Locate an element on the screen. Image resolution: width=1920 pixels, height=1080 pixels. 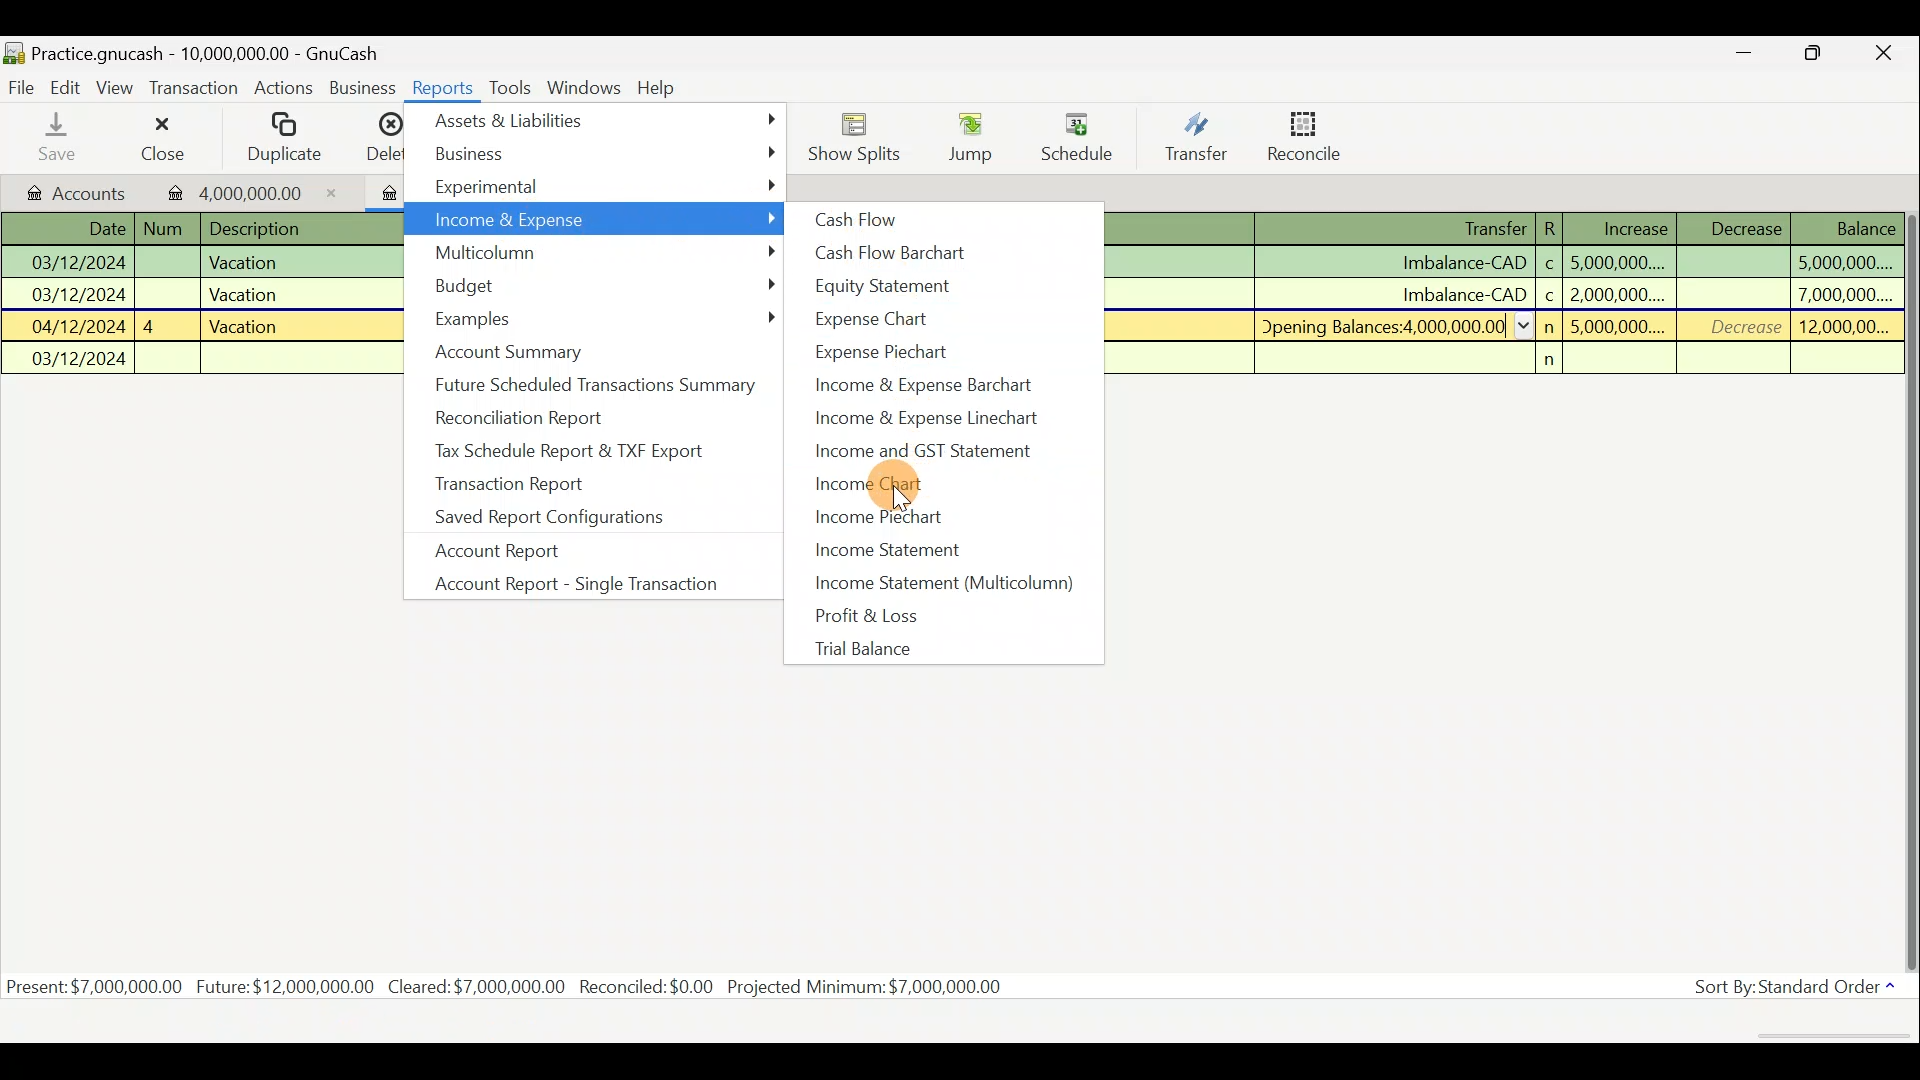
Income piechart is located at coordinates (917, 519).